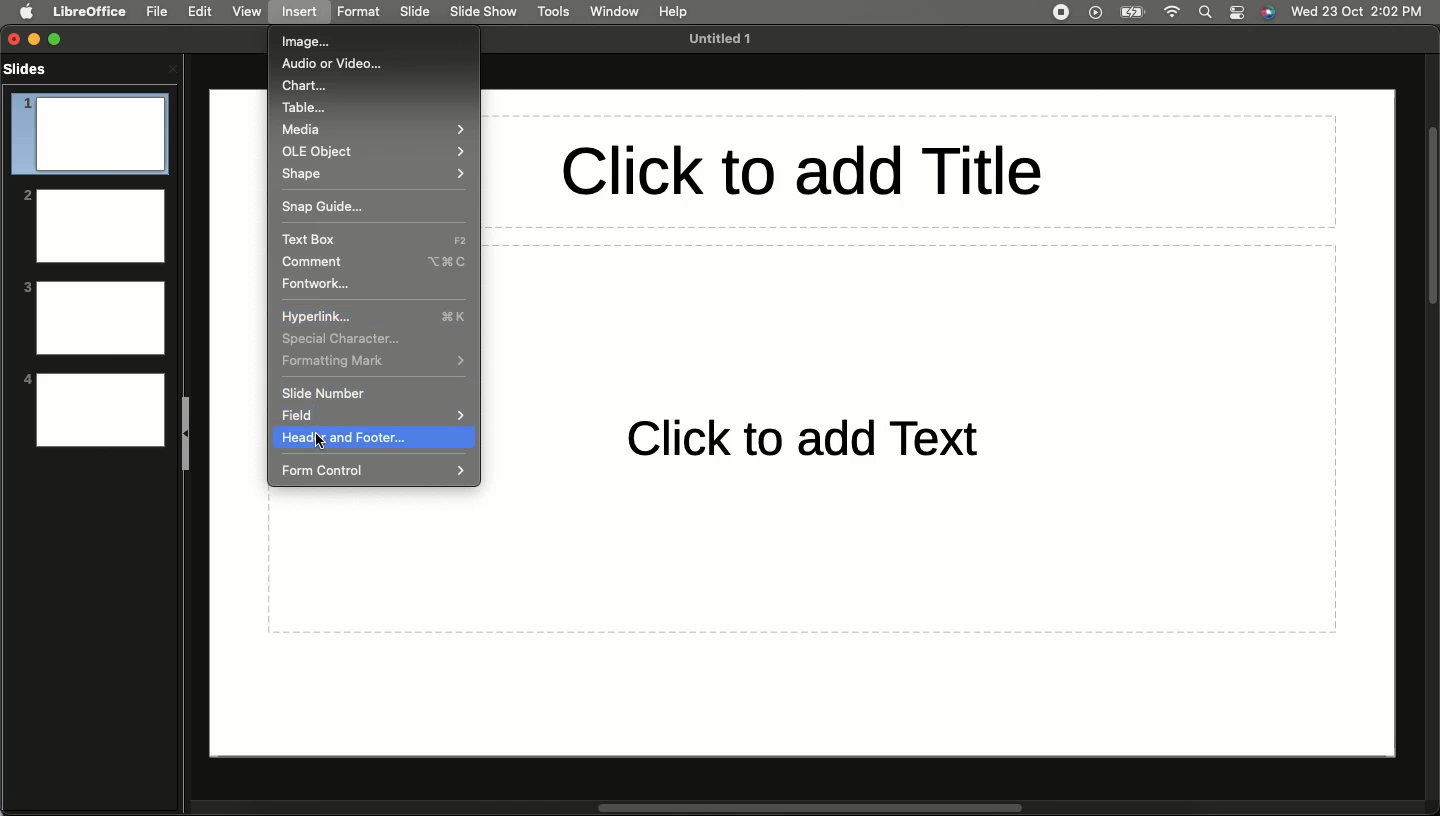  I want to click on Comment, so click(377, 263).